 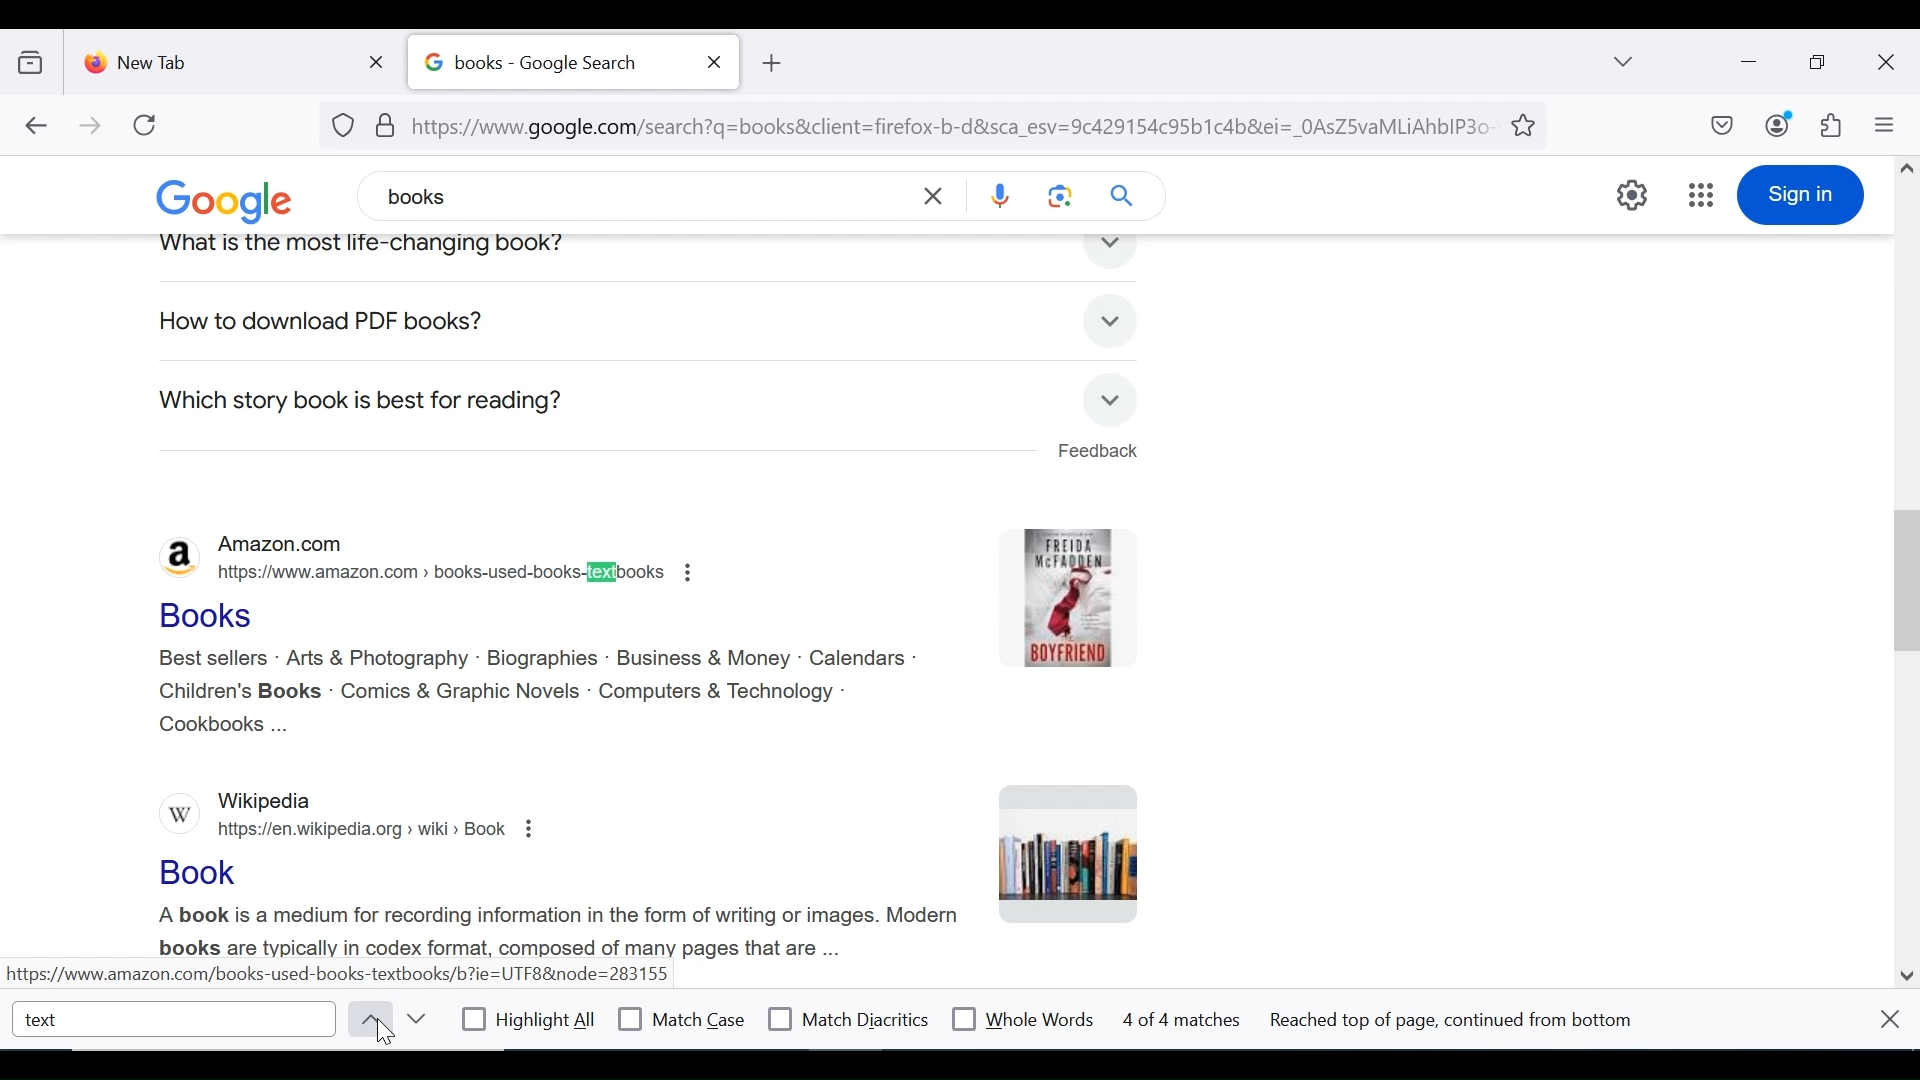 What do you see at coordinates (438, 322) in the screenshot?
I see `videos` at bounding box center [438, 322].